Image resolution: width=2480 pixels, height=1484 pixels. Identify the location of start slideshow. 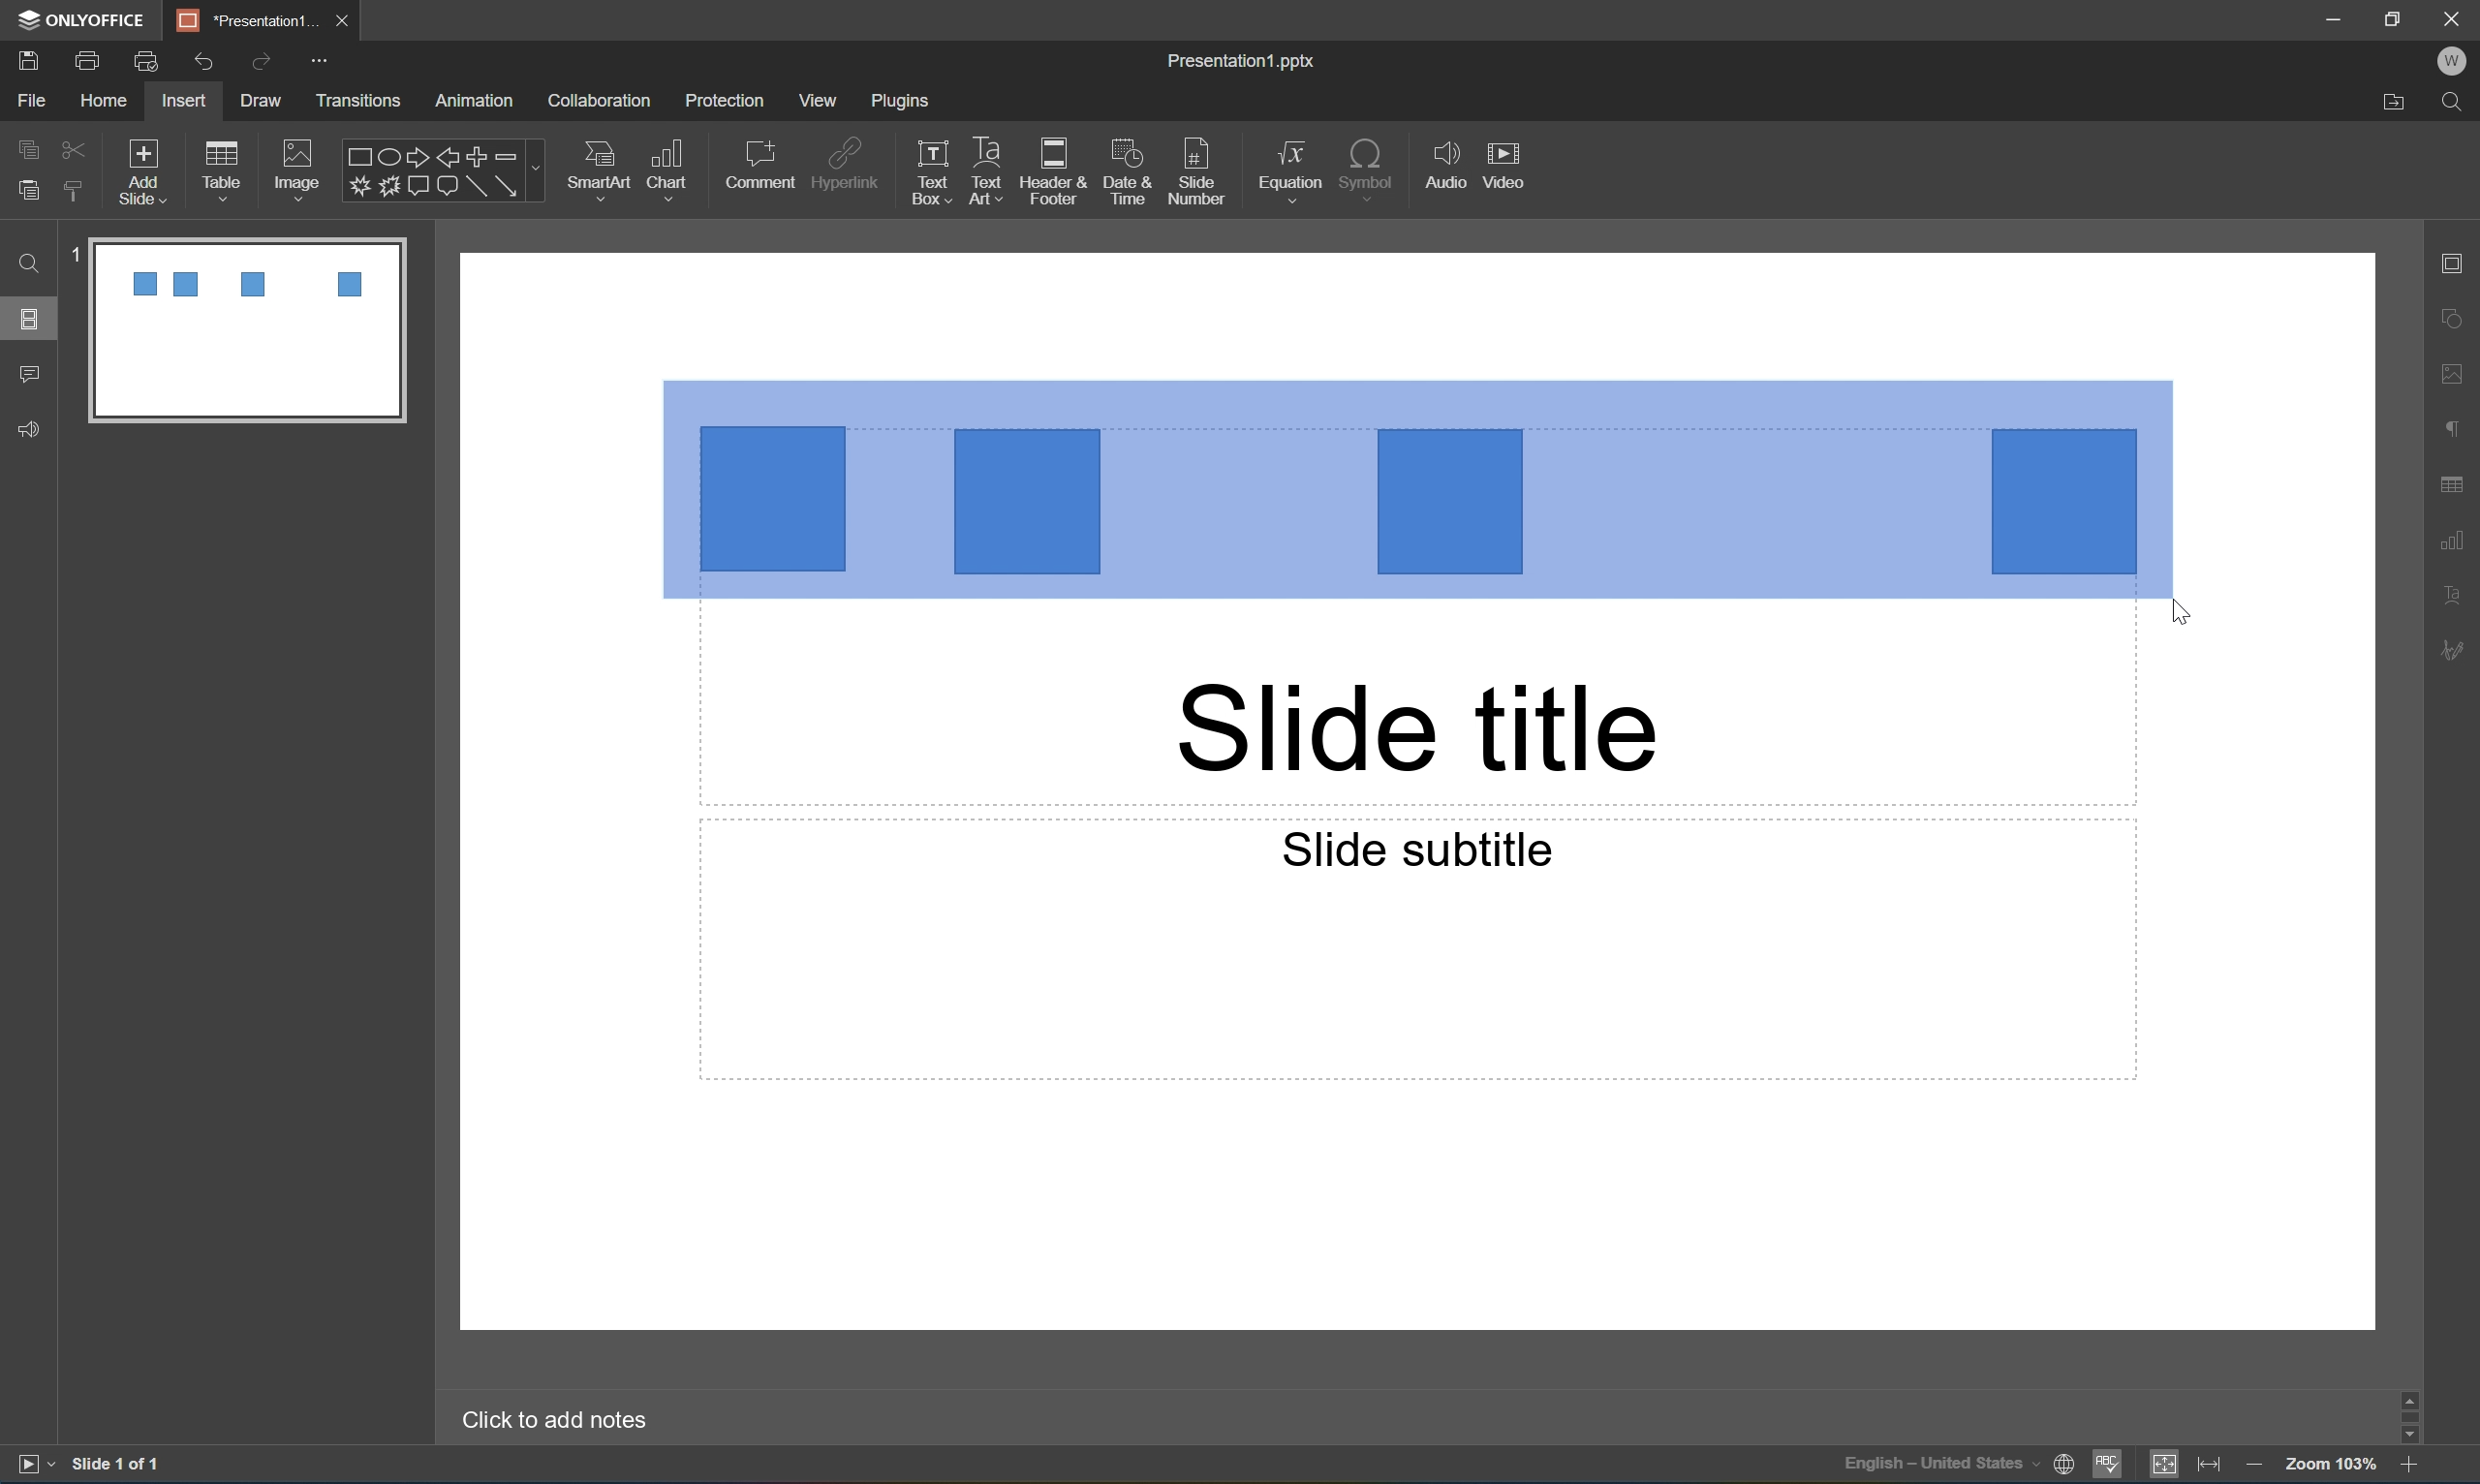
(33, 1465).